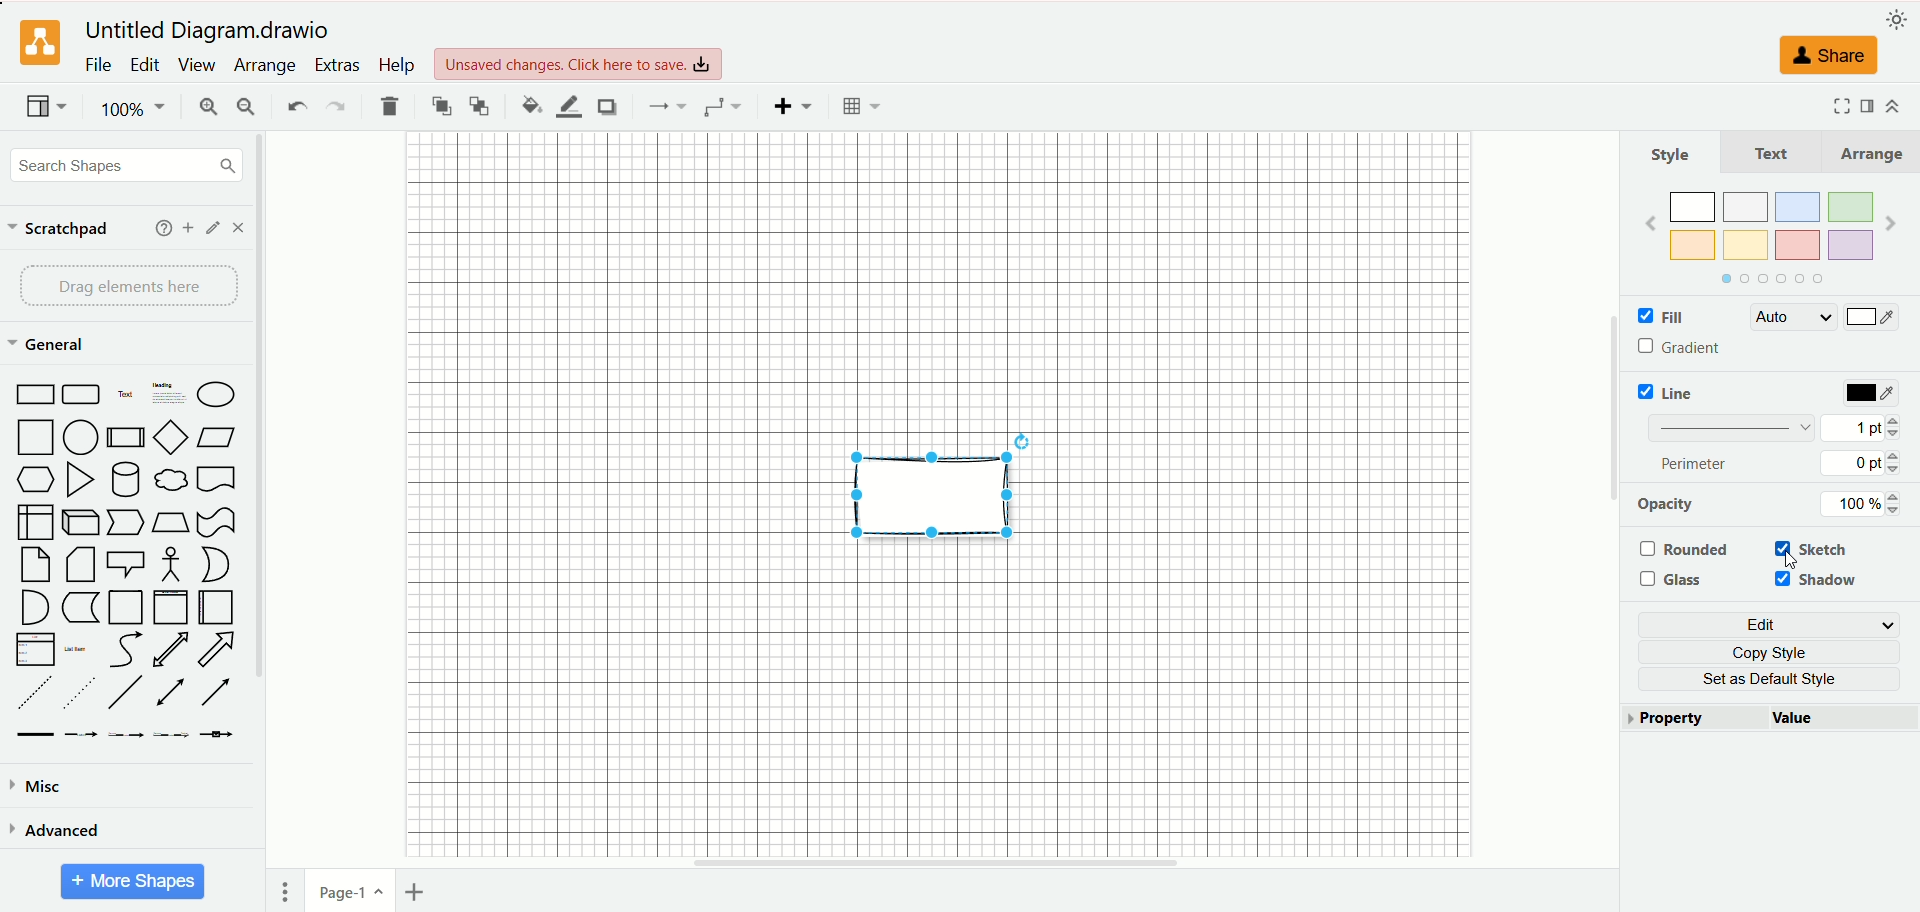 The image size is (1920, 912). Describe the element at coordinates (1696, 463) in the screenshot. I see `perimeter` at that location.